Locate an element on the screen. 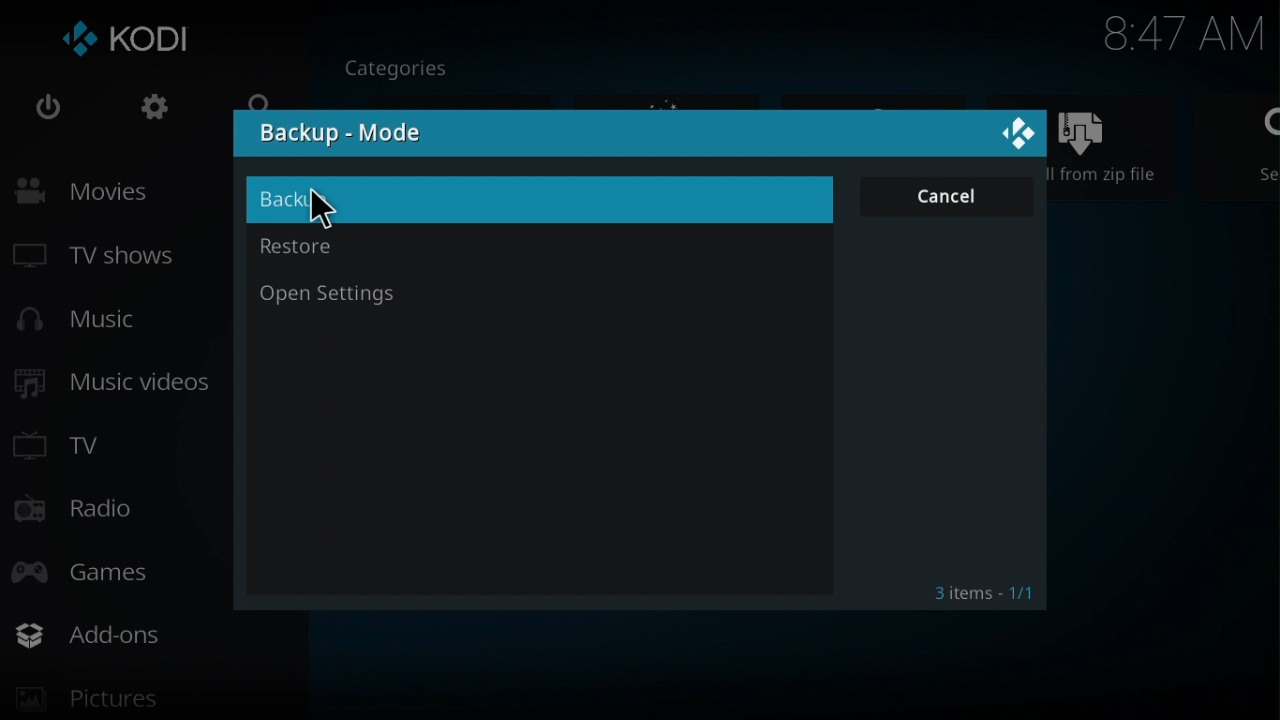 This screenshot has width=1280, height=720. Settings is located at coordinates (146, 112).